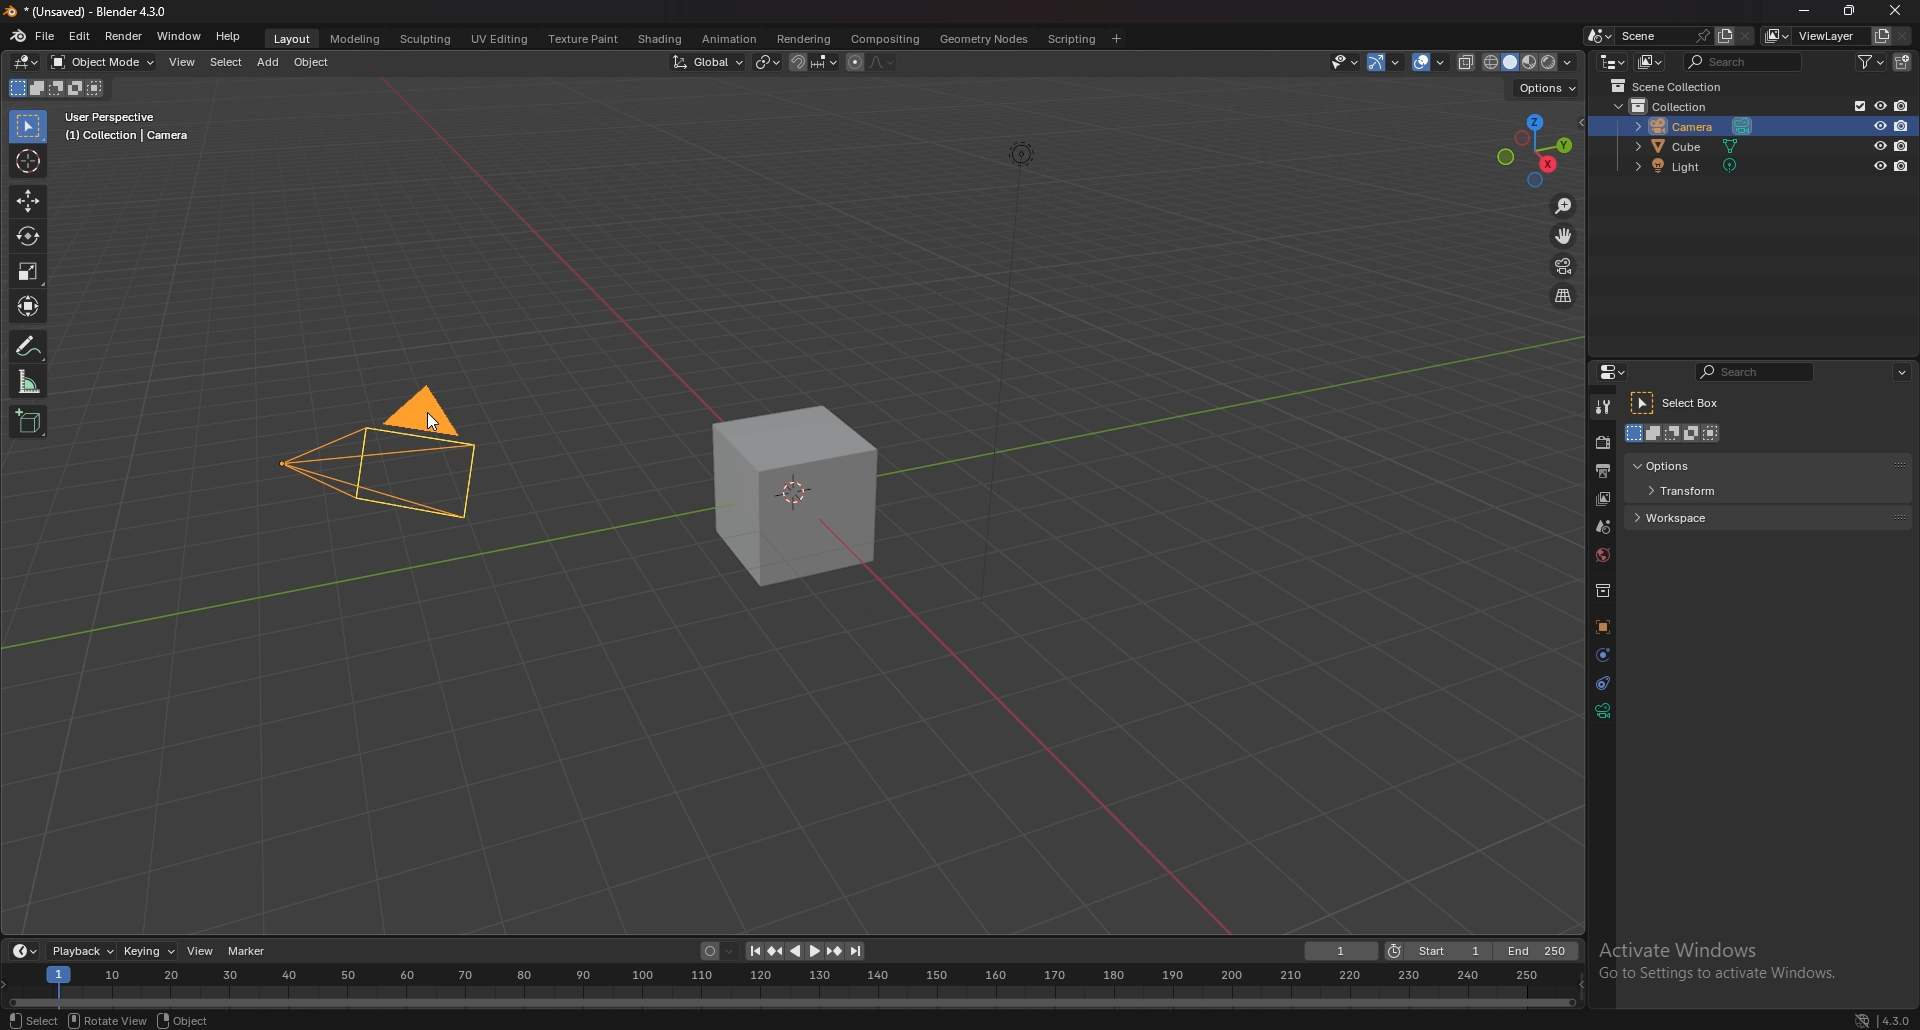 Image resolution: width=1920 pixels, height=1030 pixels. Describe the element at coordinates (47, 37) in the screenshot. I see `file` at that location.